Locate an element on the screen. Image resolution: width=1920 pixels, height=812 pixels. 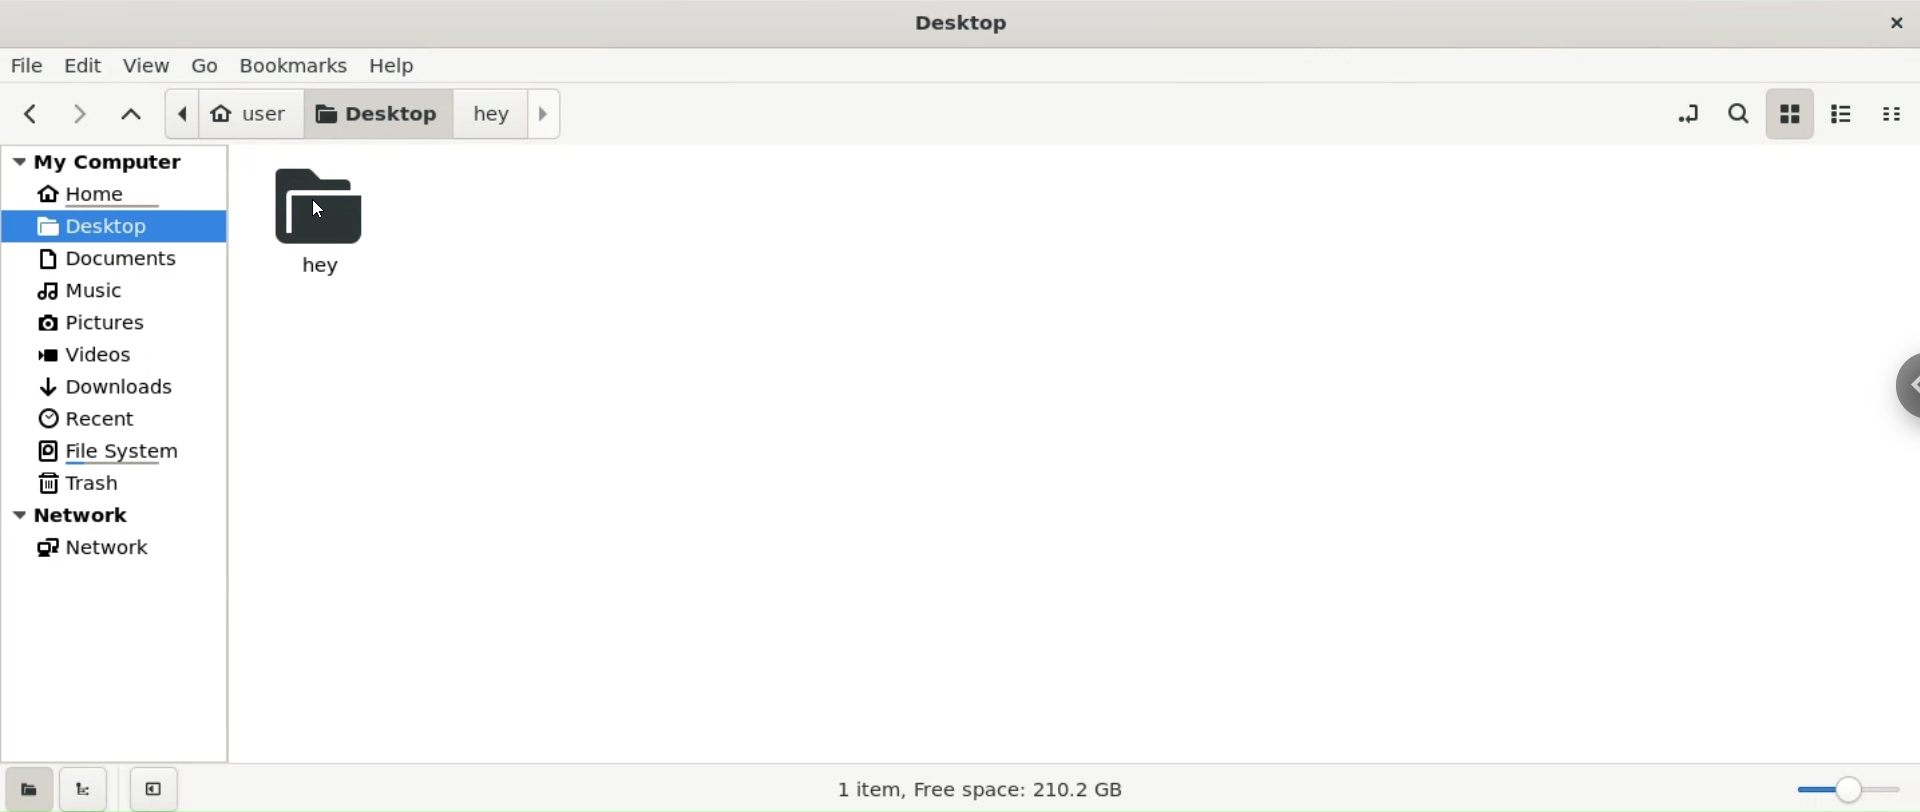
edit is located at coordinates (87, 66).